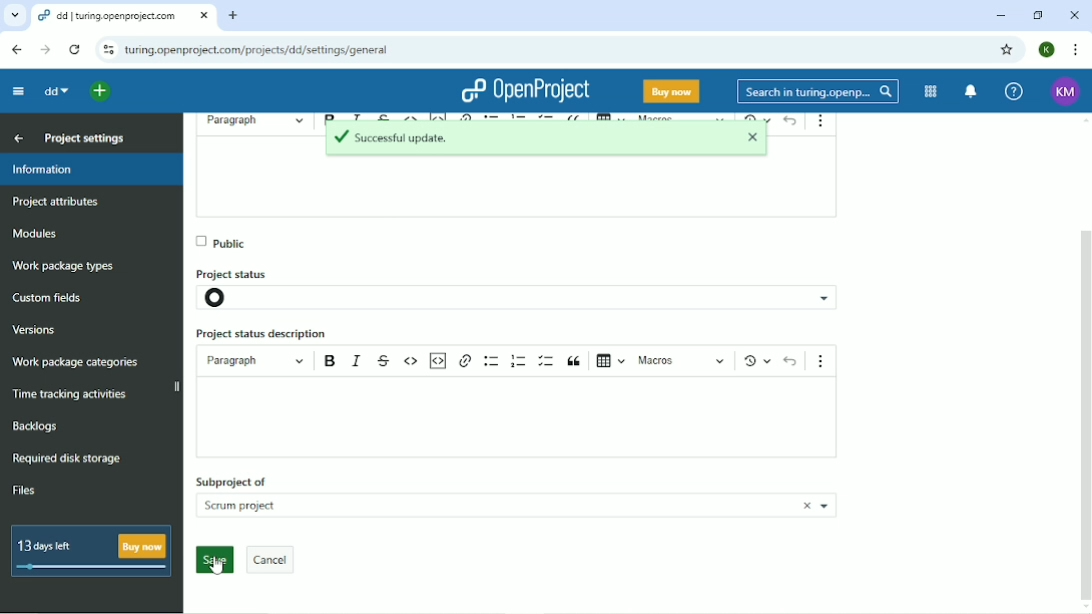 This screenshot has width=1092, height=614. What do you see at coordinates (243, 271) in the screenshot?
I see `Project status` at bounding box center [243, 271].